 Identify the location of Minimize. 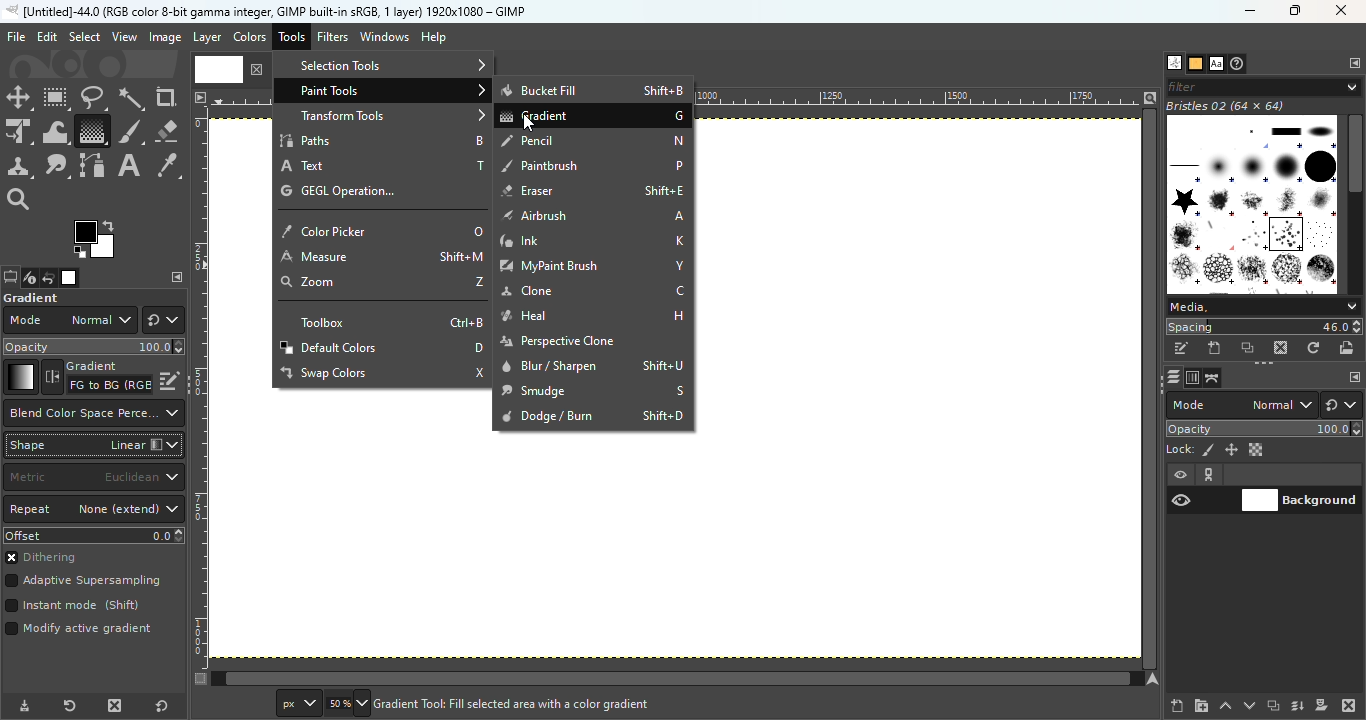
(1247, 11).